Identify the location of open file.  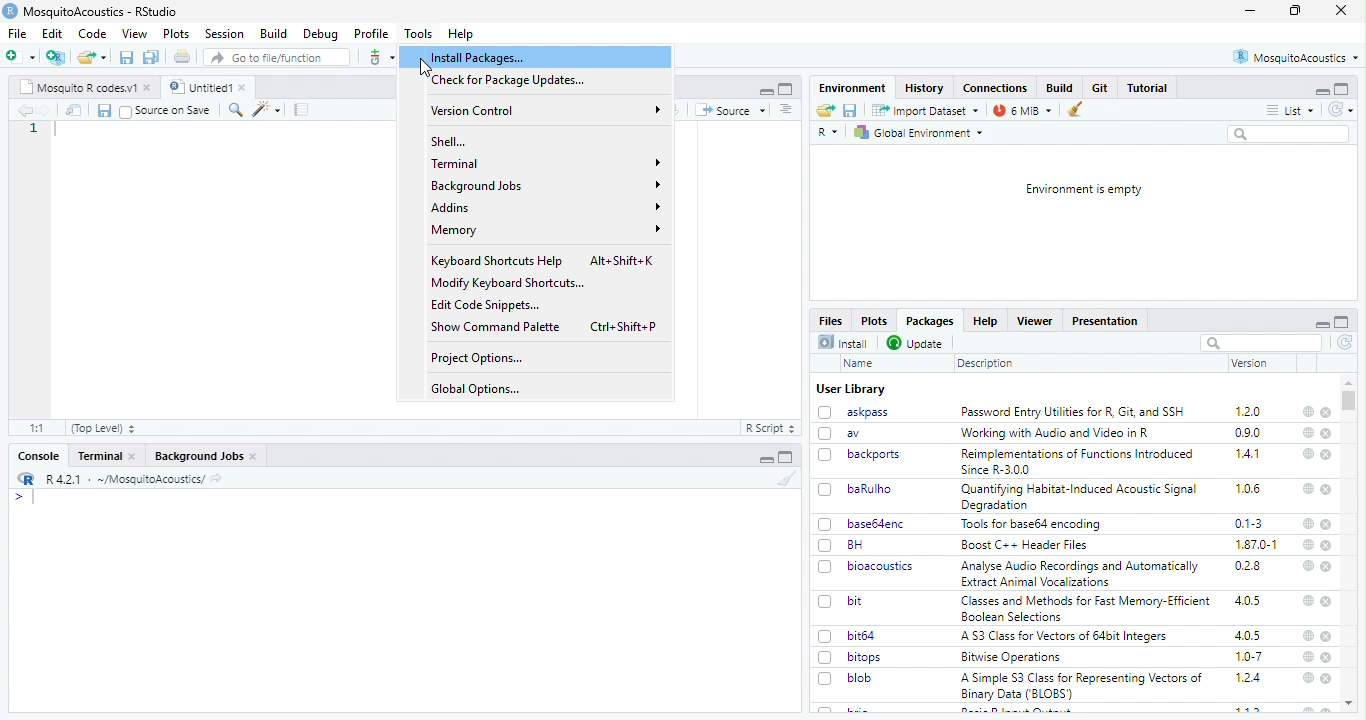
(21, 57).